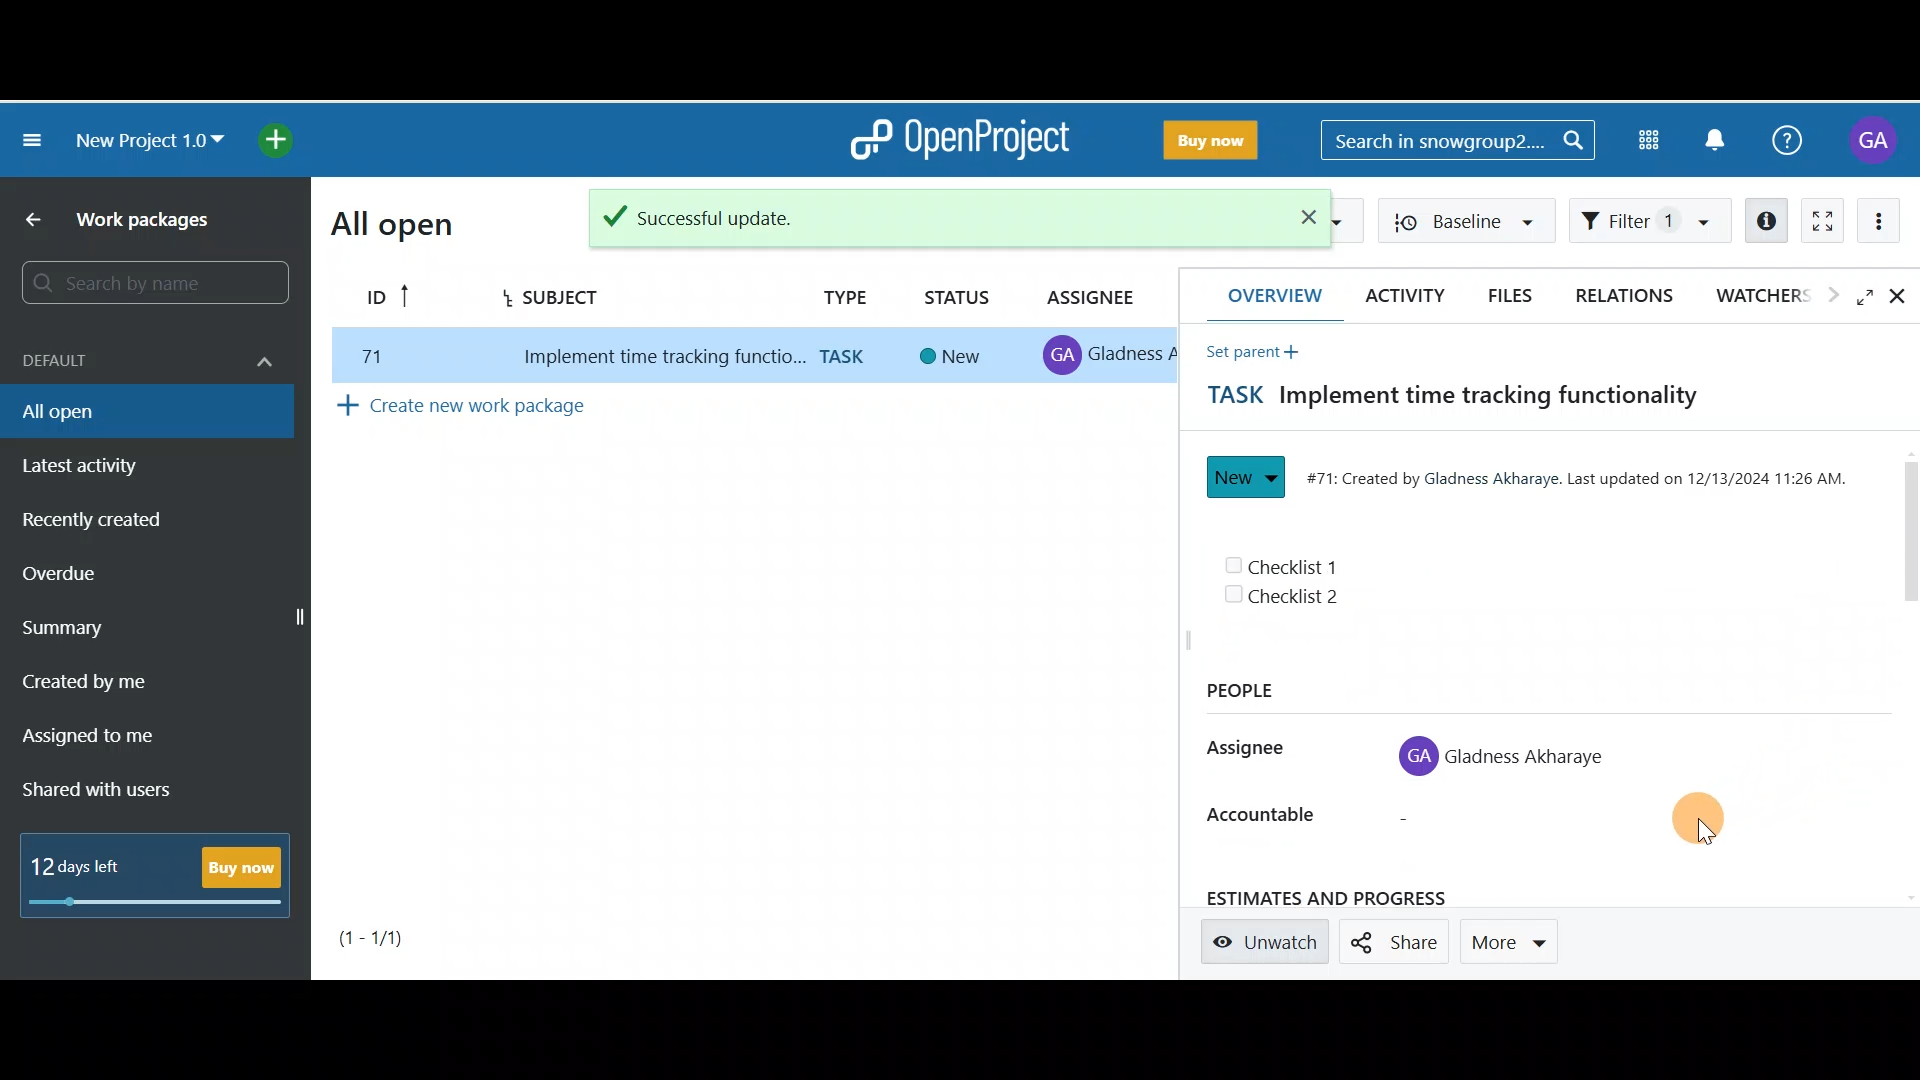 The width and height of the screenshot is (1920, 1080). I want to click on Assignee, so click(1096, 298).